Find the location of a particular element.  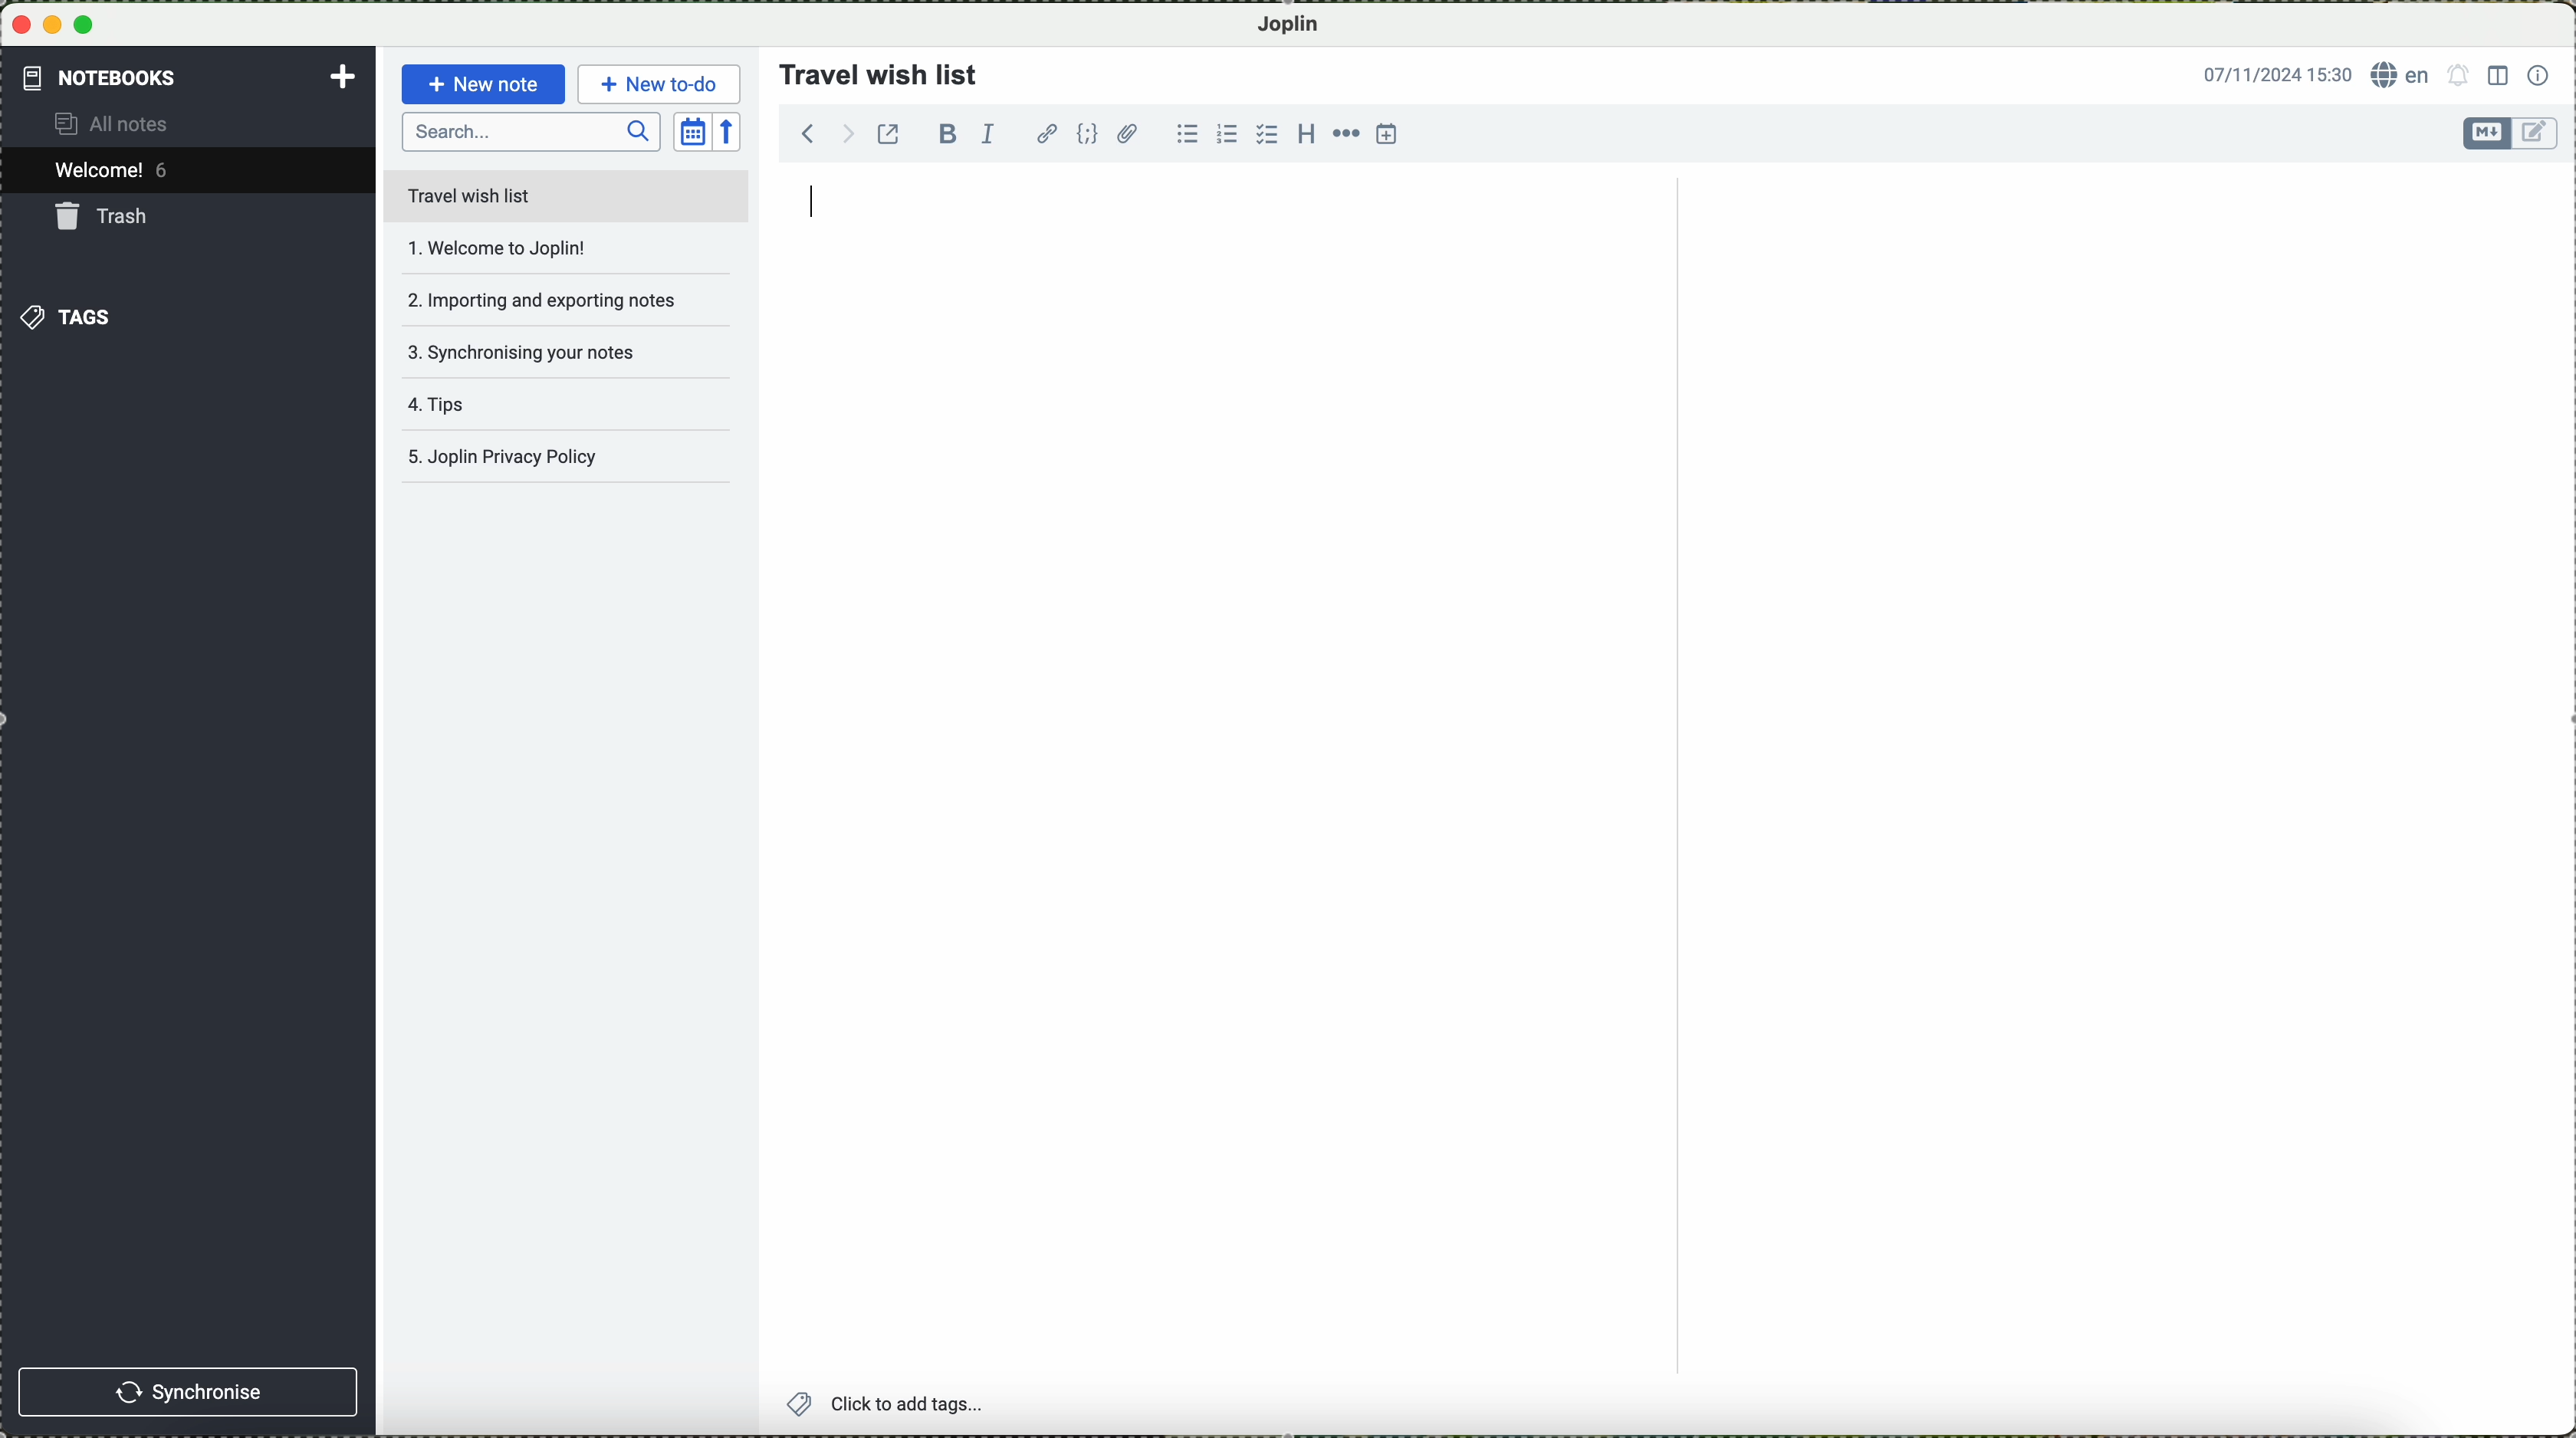

minimize is located at coordinates (54, 24).